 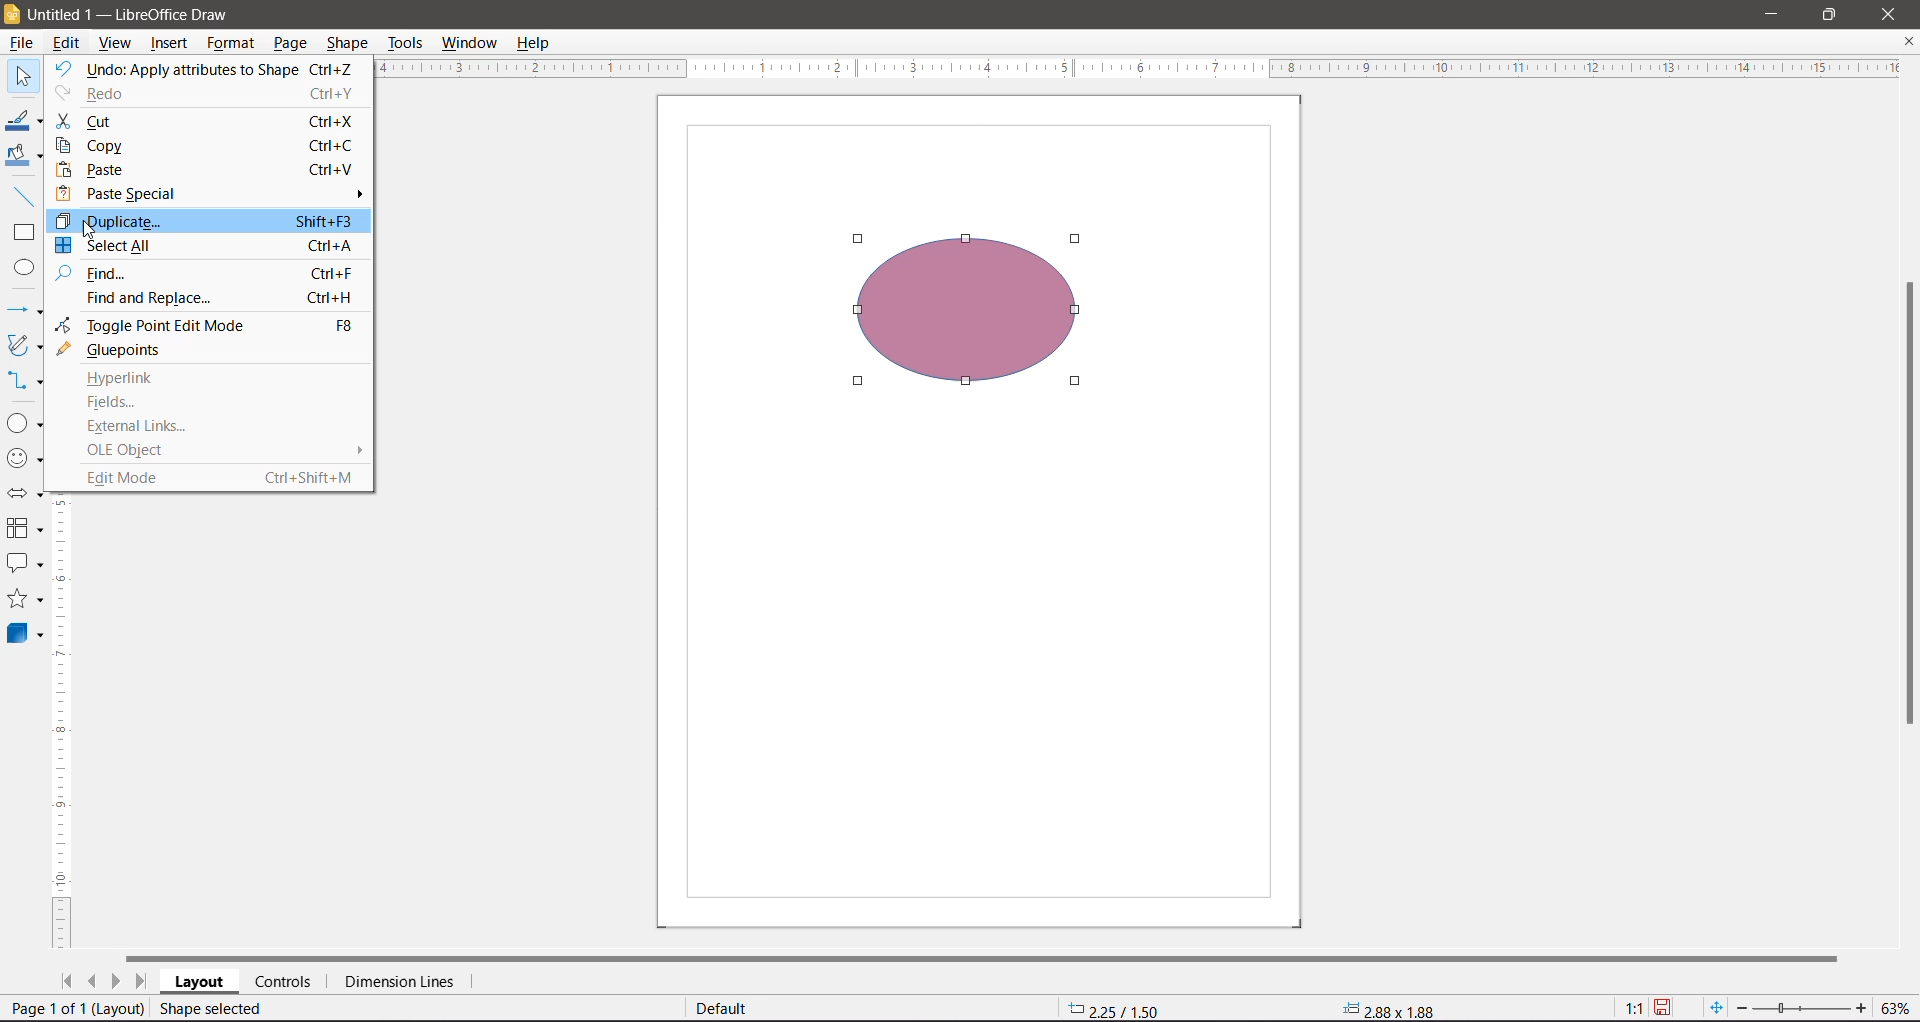 I want to click on Undo: Apply attributes to Shape, so click(x=207, y=69).